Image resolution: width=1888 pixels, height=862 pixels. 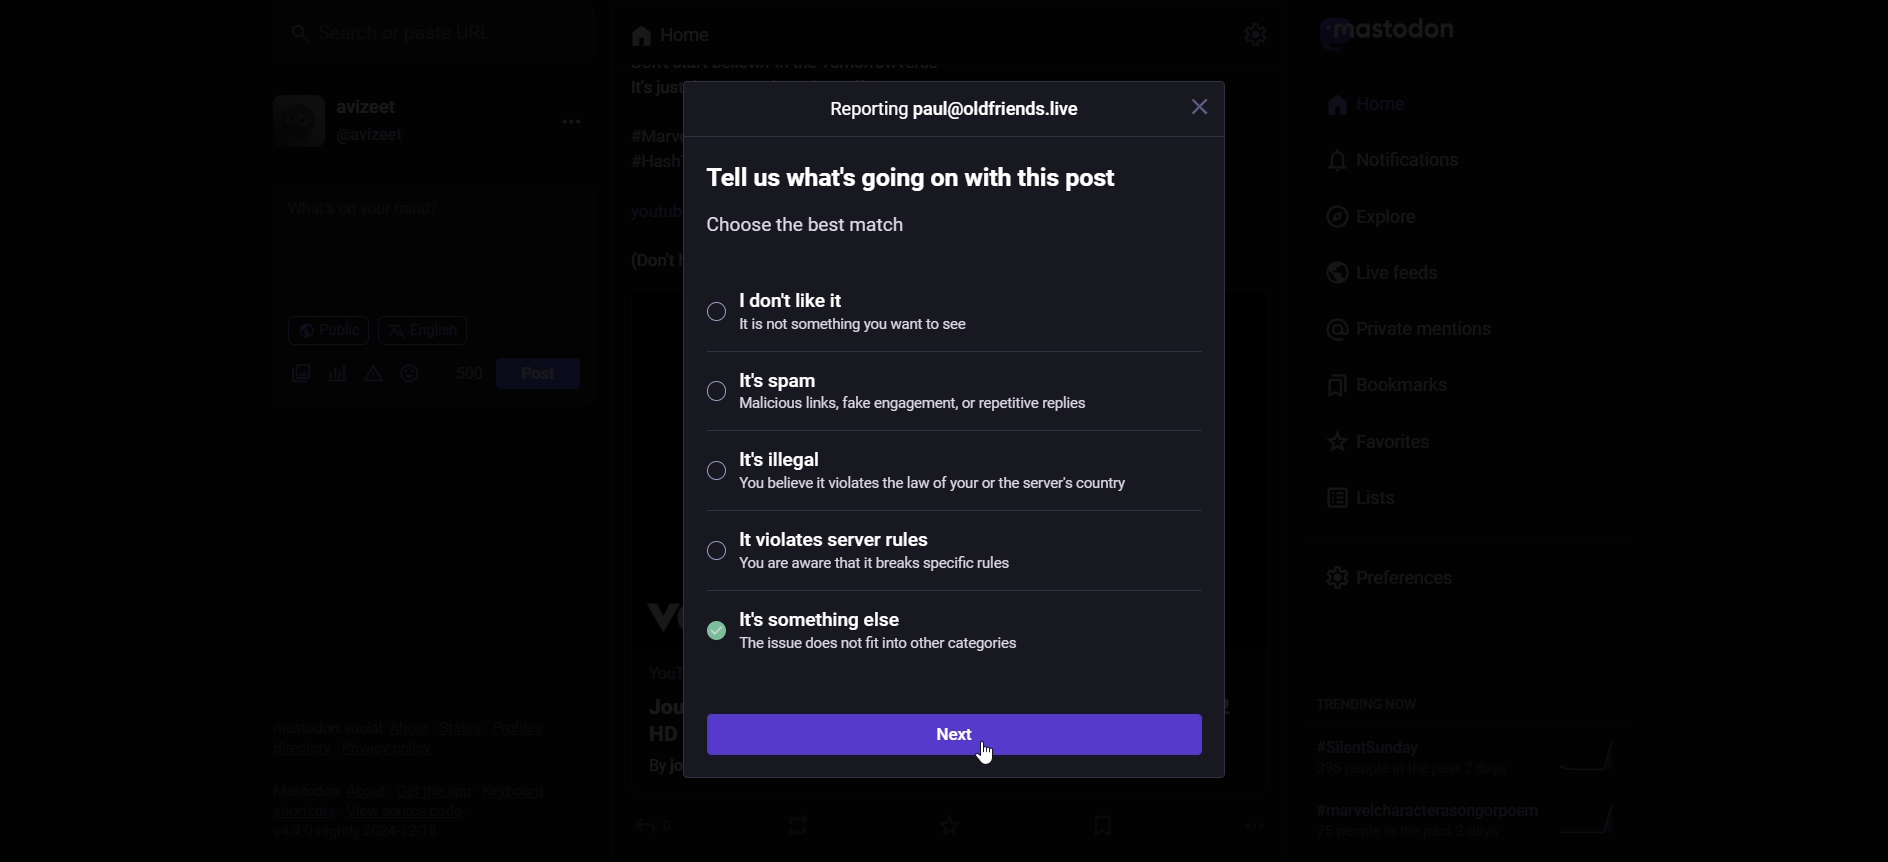 What do you see at coordinates (1399, 384) in the screenshot?
I see `bookmarks` at bounding box center [1399, 384].